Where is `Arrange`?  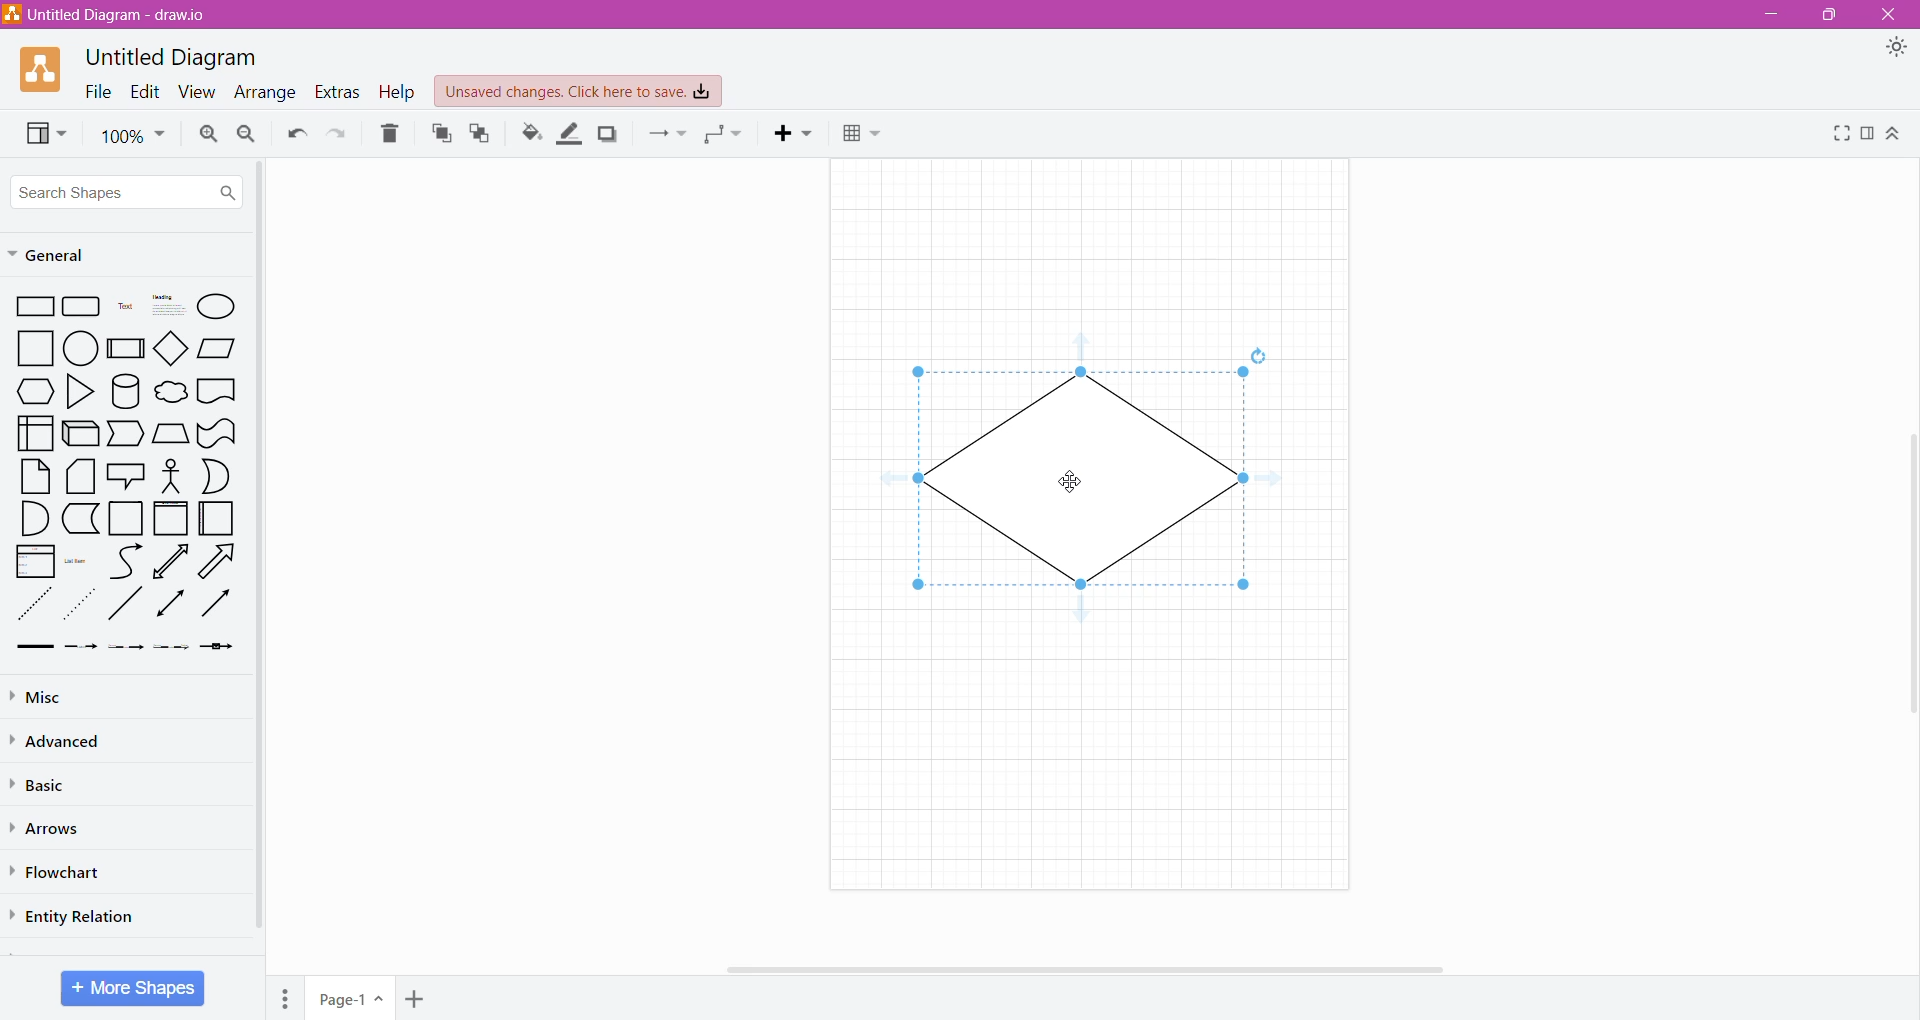 Arrange is located at coordinates (265, 94).